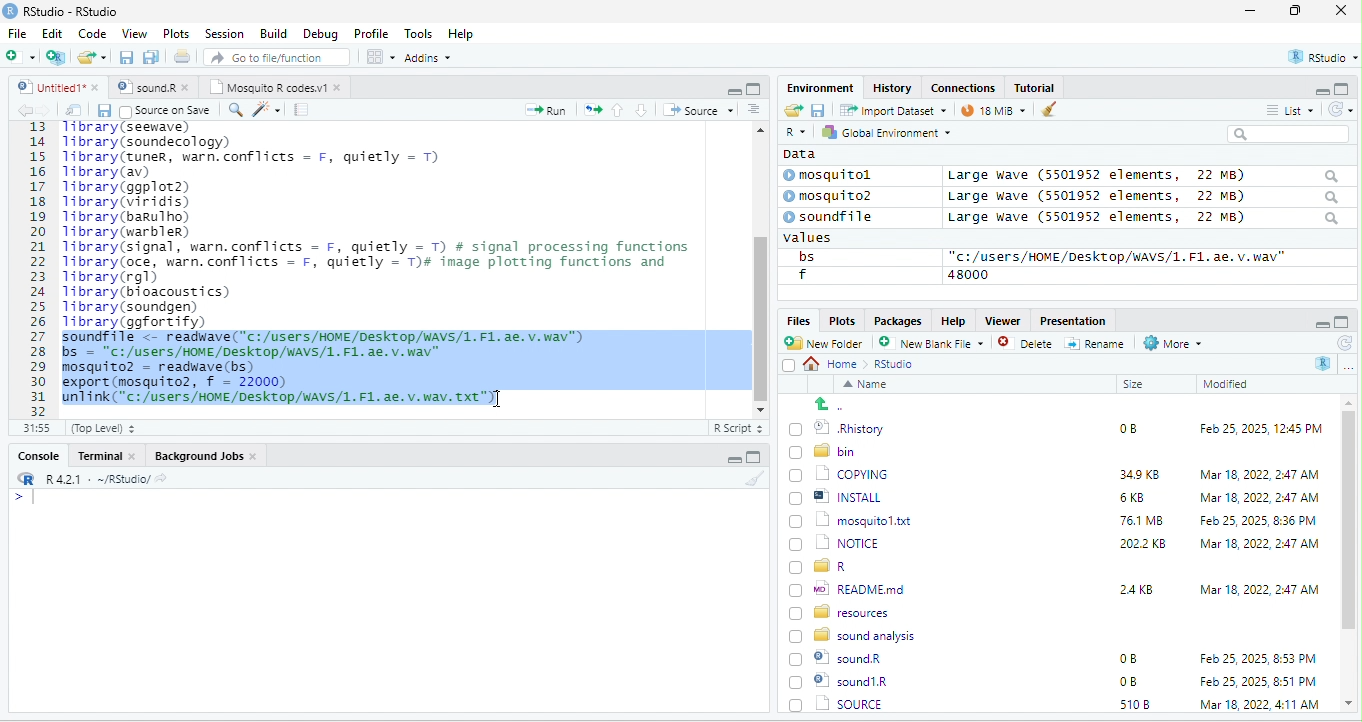 This screenshot has height=722, width=1362. Describe the element at coordinates (869, 386) in the screenshot. I see ` Name` at that location.